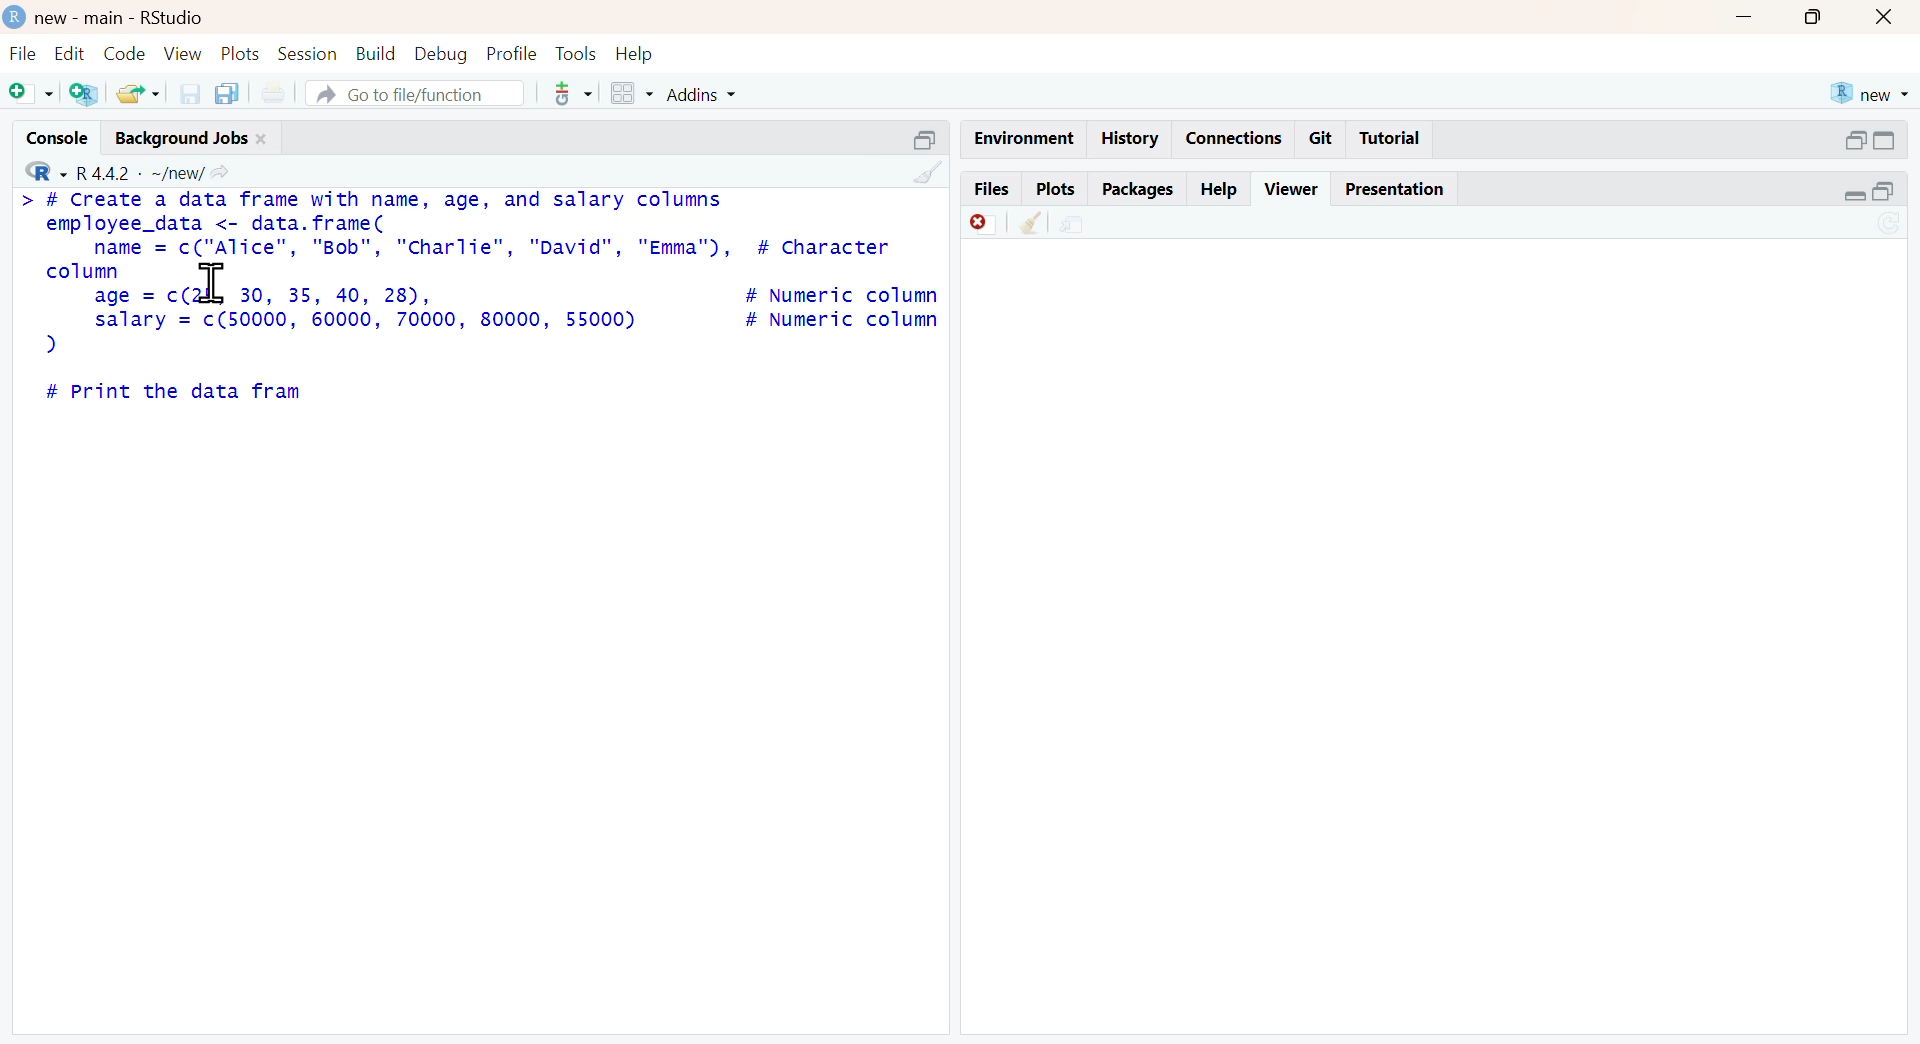 Image resolution: width=1920 pixels, height=1044 pixels. Describe the element at coordinates (1291, 188) in the screenshot. I see `Viewer` at that location.